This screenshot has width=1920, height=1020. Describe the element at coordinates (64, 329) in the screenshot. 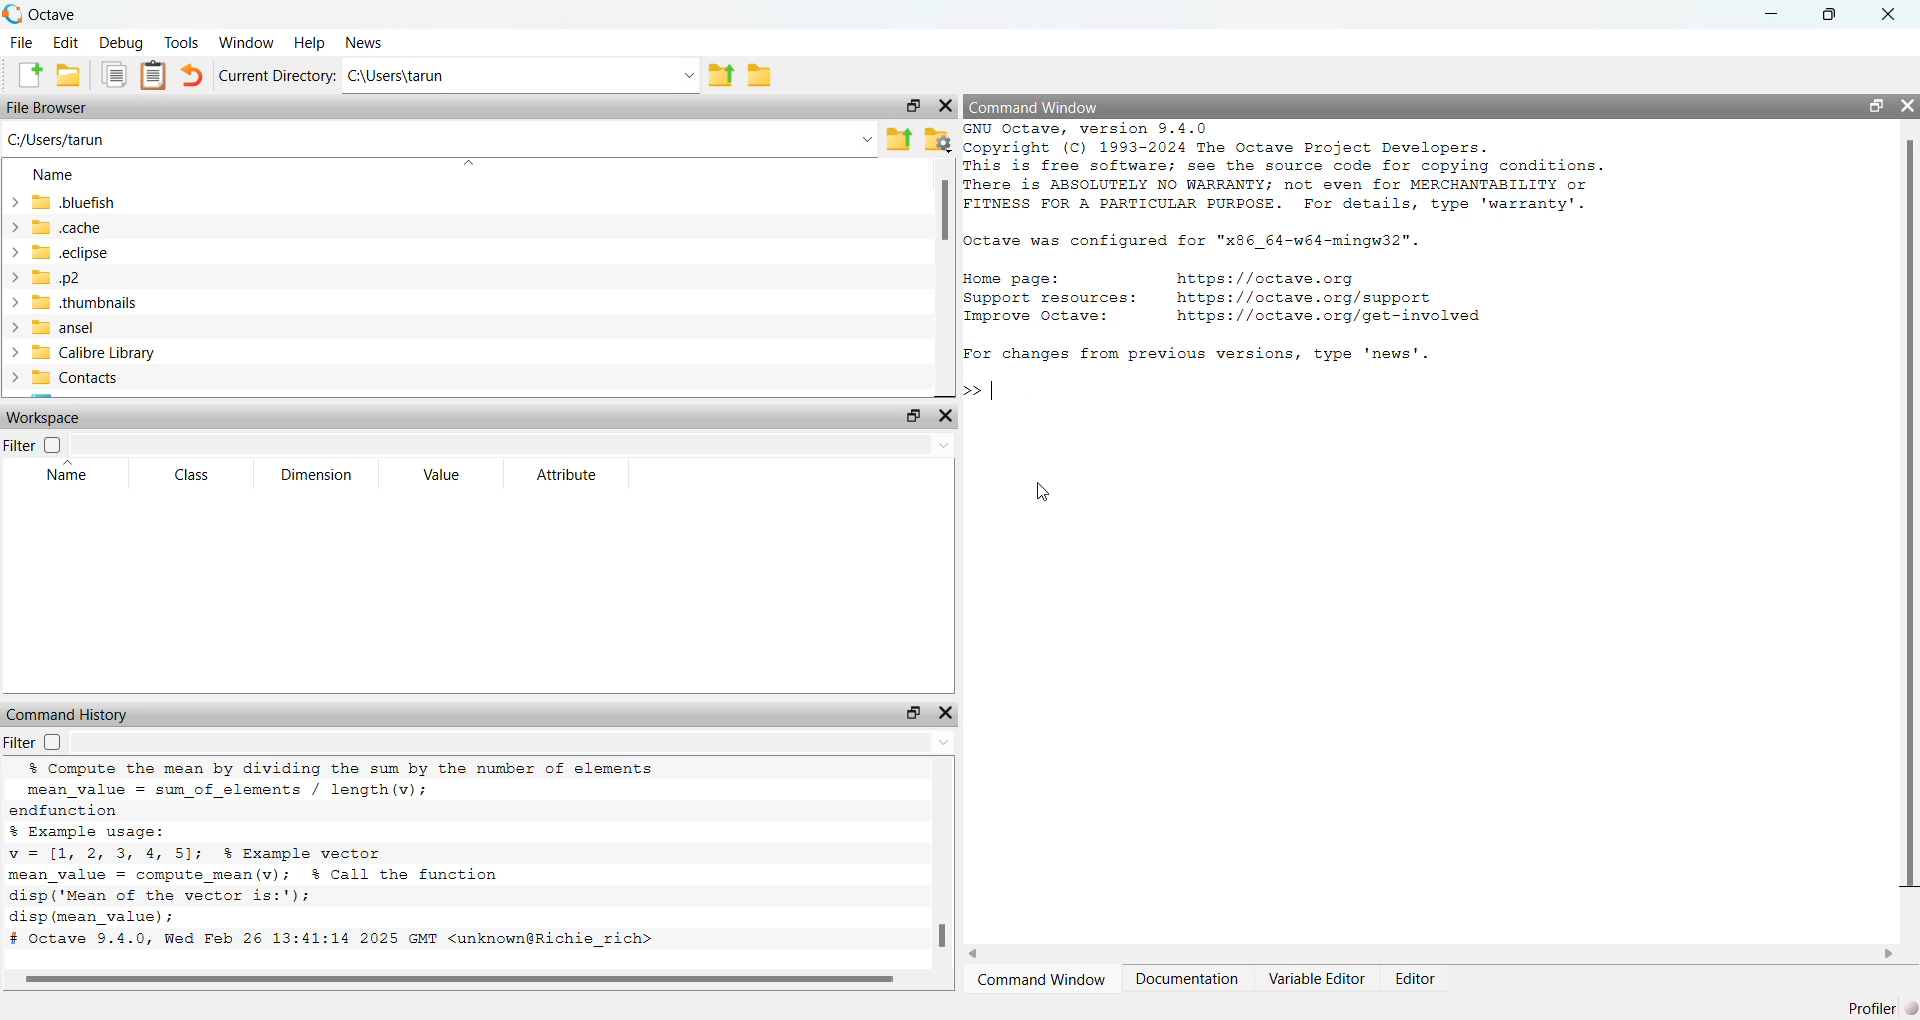

I see `ansel` at that location.